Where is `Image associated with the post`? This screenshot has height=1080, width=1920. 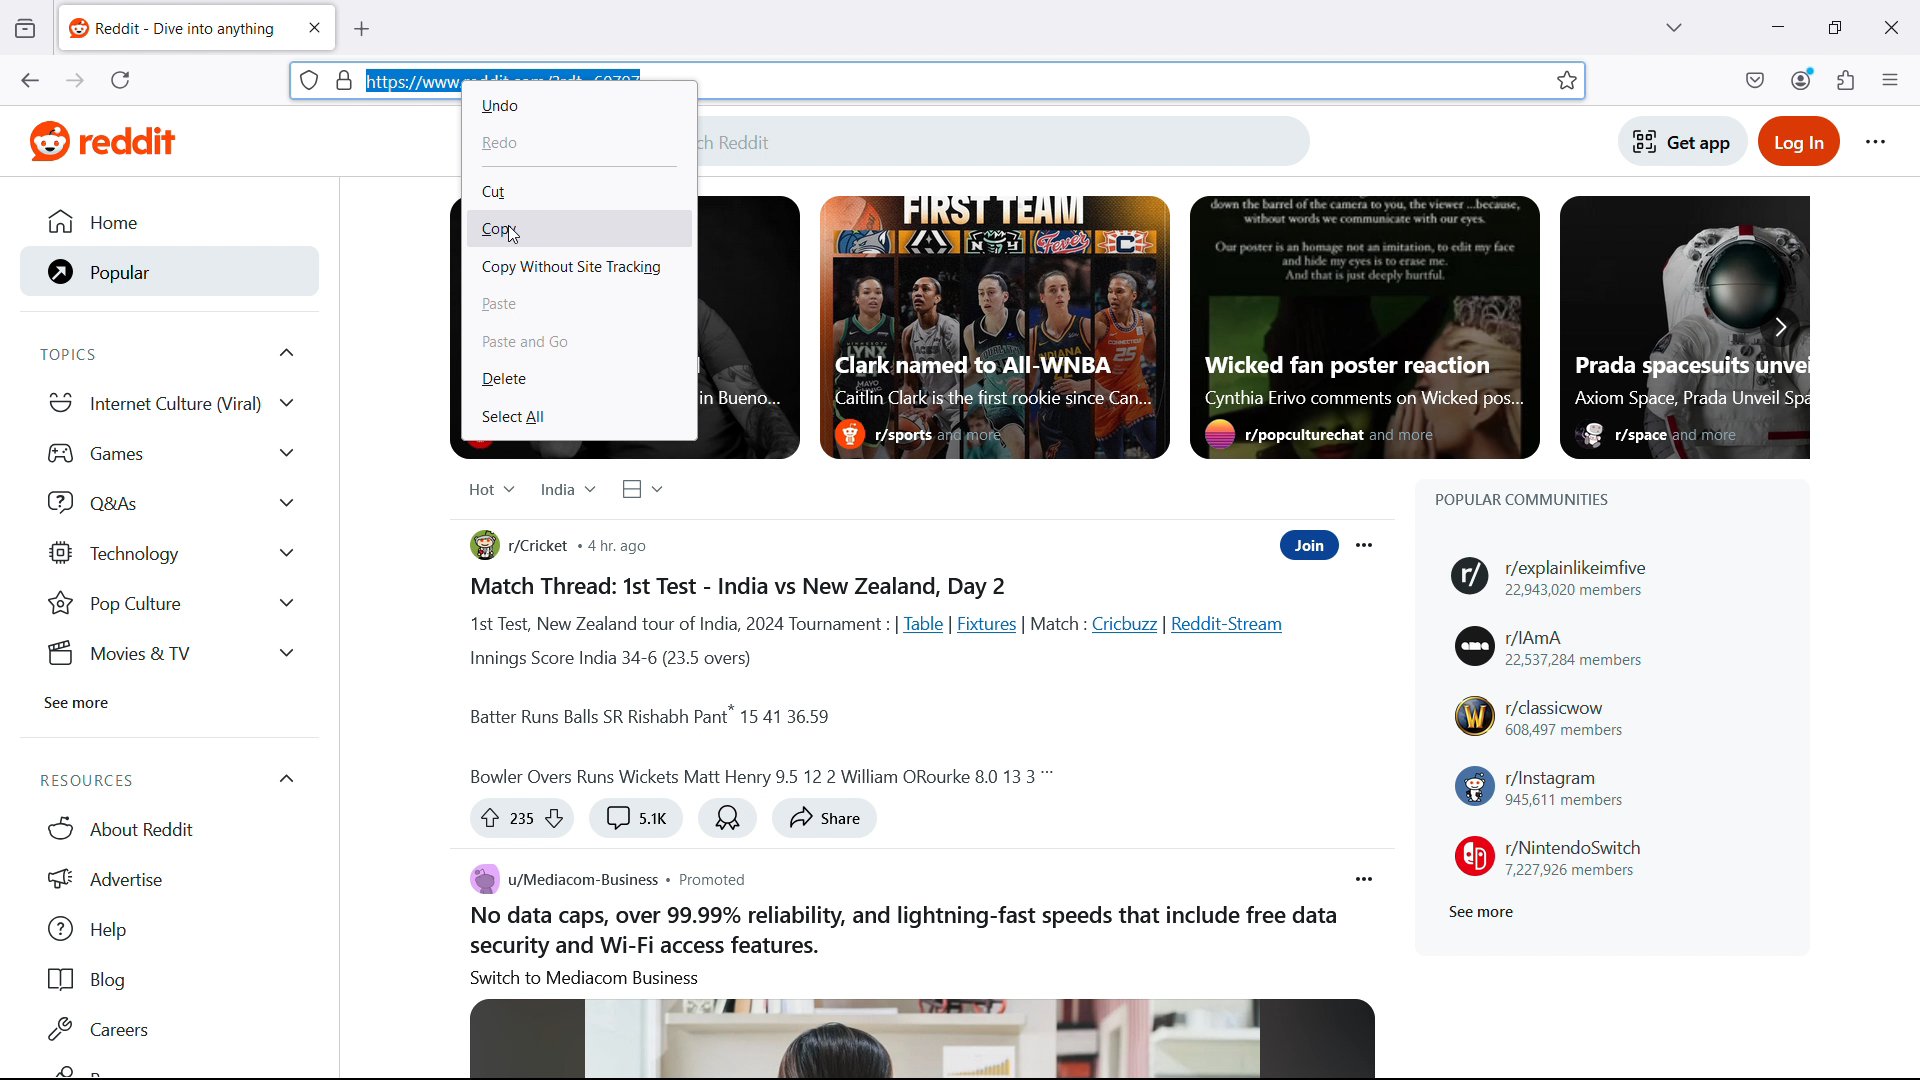 Image associated with the post is located at coordinates (922, 1039).